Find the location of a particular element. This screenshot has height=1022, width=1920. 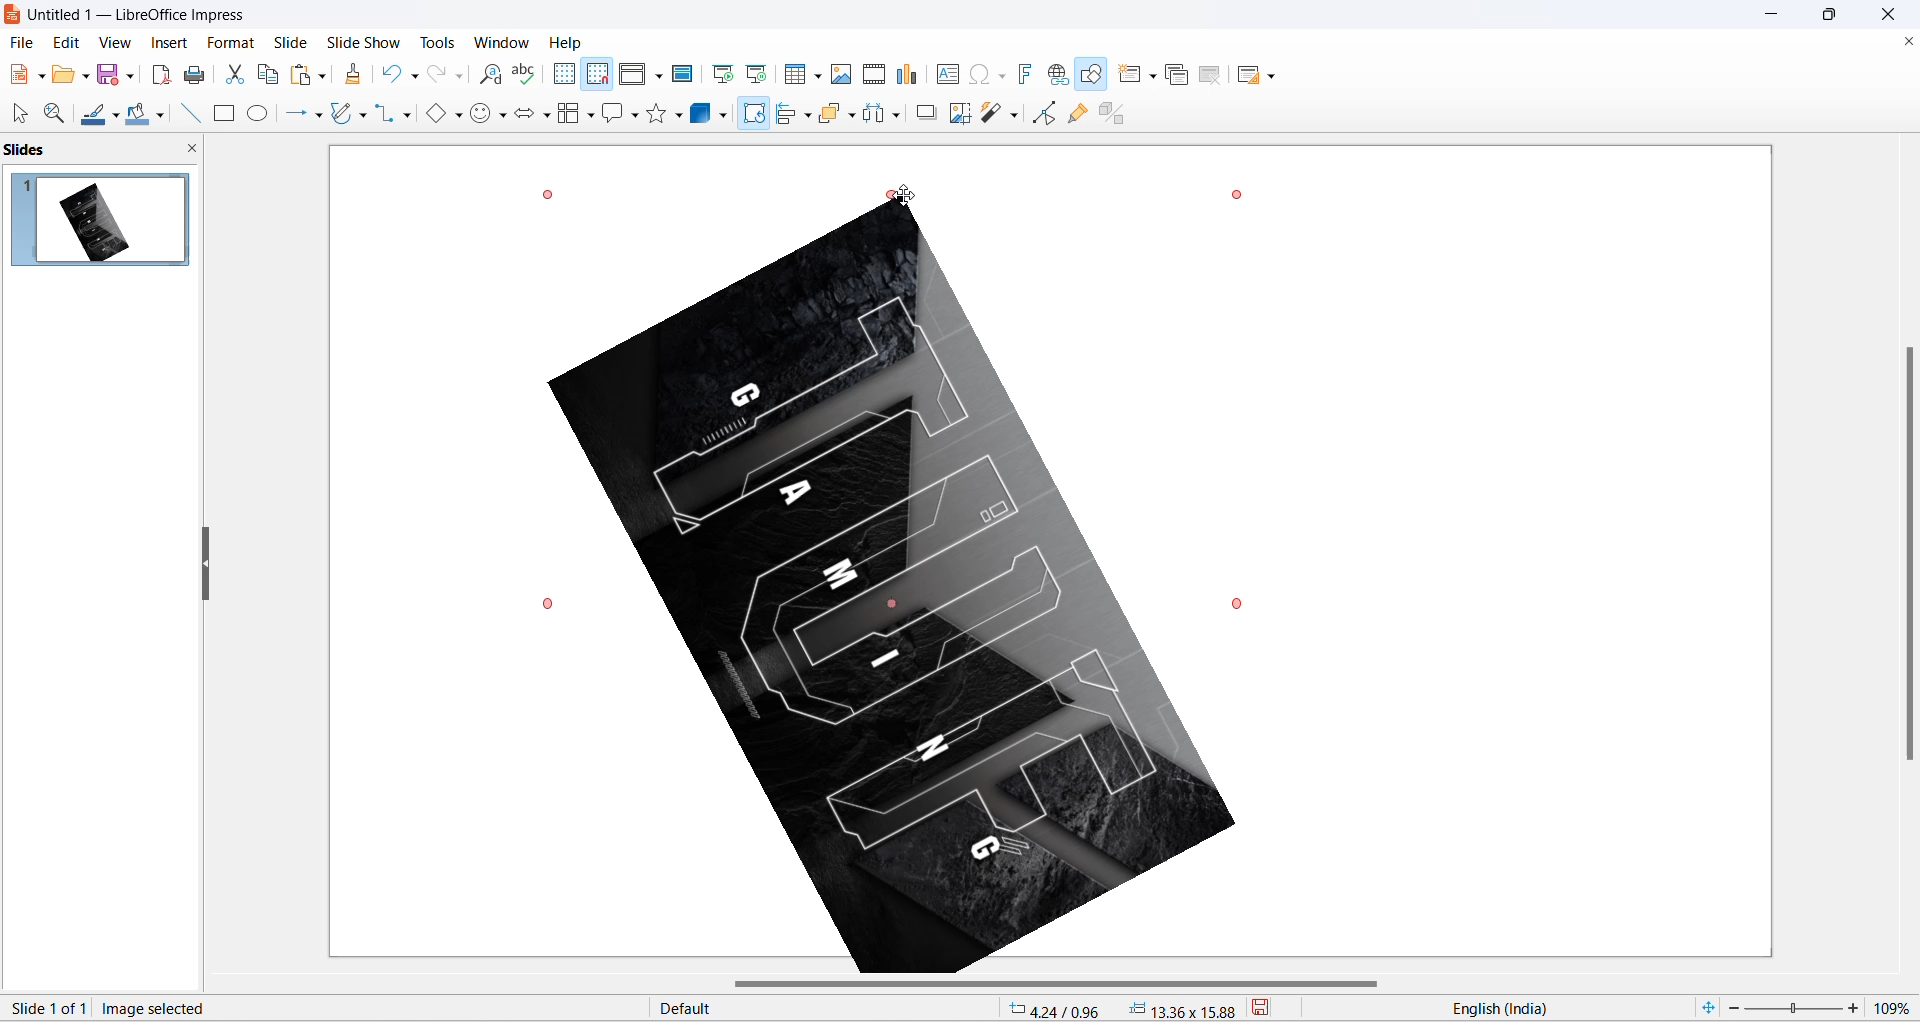

close document is located at coordinates (1906, 42).